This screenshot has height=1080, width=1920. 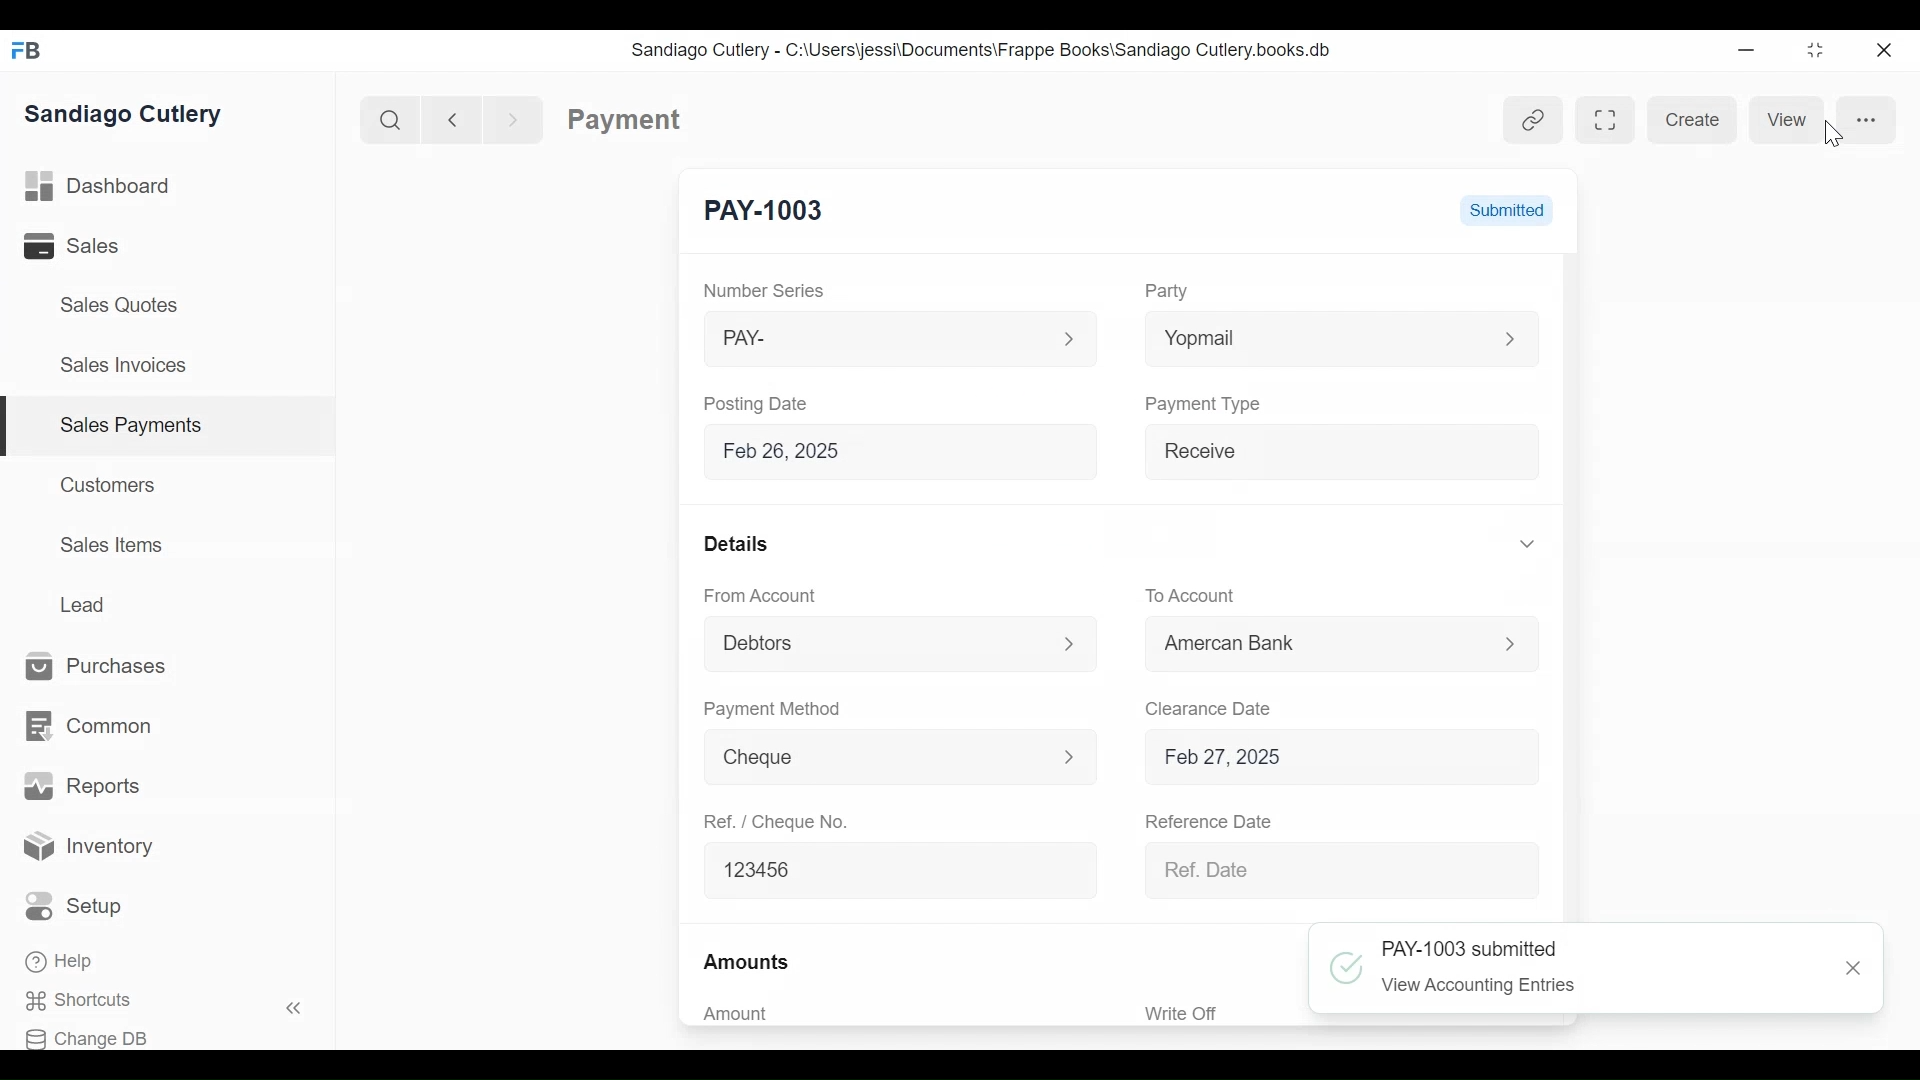 What do you see at coordinates (1746, 52) in the screenshot?
I see `Minimize` at bounding box center [1746, 52].